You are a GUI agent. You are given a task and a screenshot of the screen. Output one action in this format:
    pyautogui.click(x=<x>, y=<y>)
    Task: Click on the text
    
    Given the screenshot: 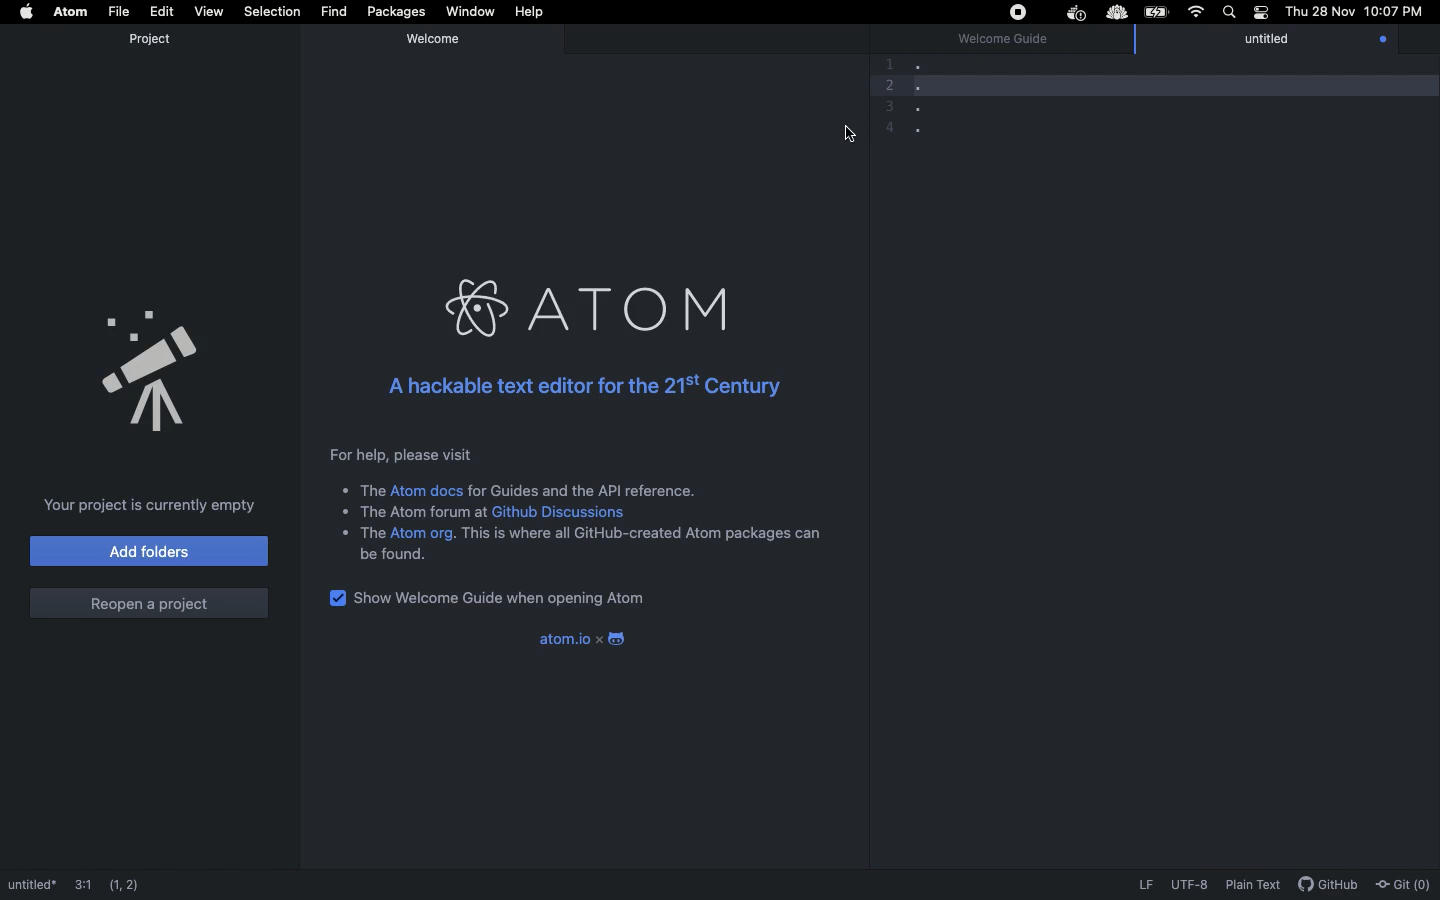 What is the action you would take?
    pyautogui.click(x=642, y=533)
    